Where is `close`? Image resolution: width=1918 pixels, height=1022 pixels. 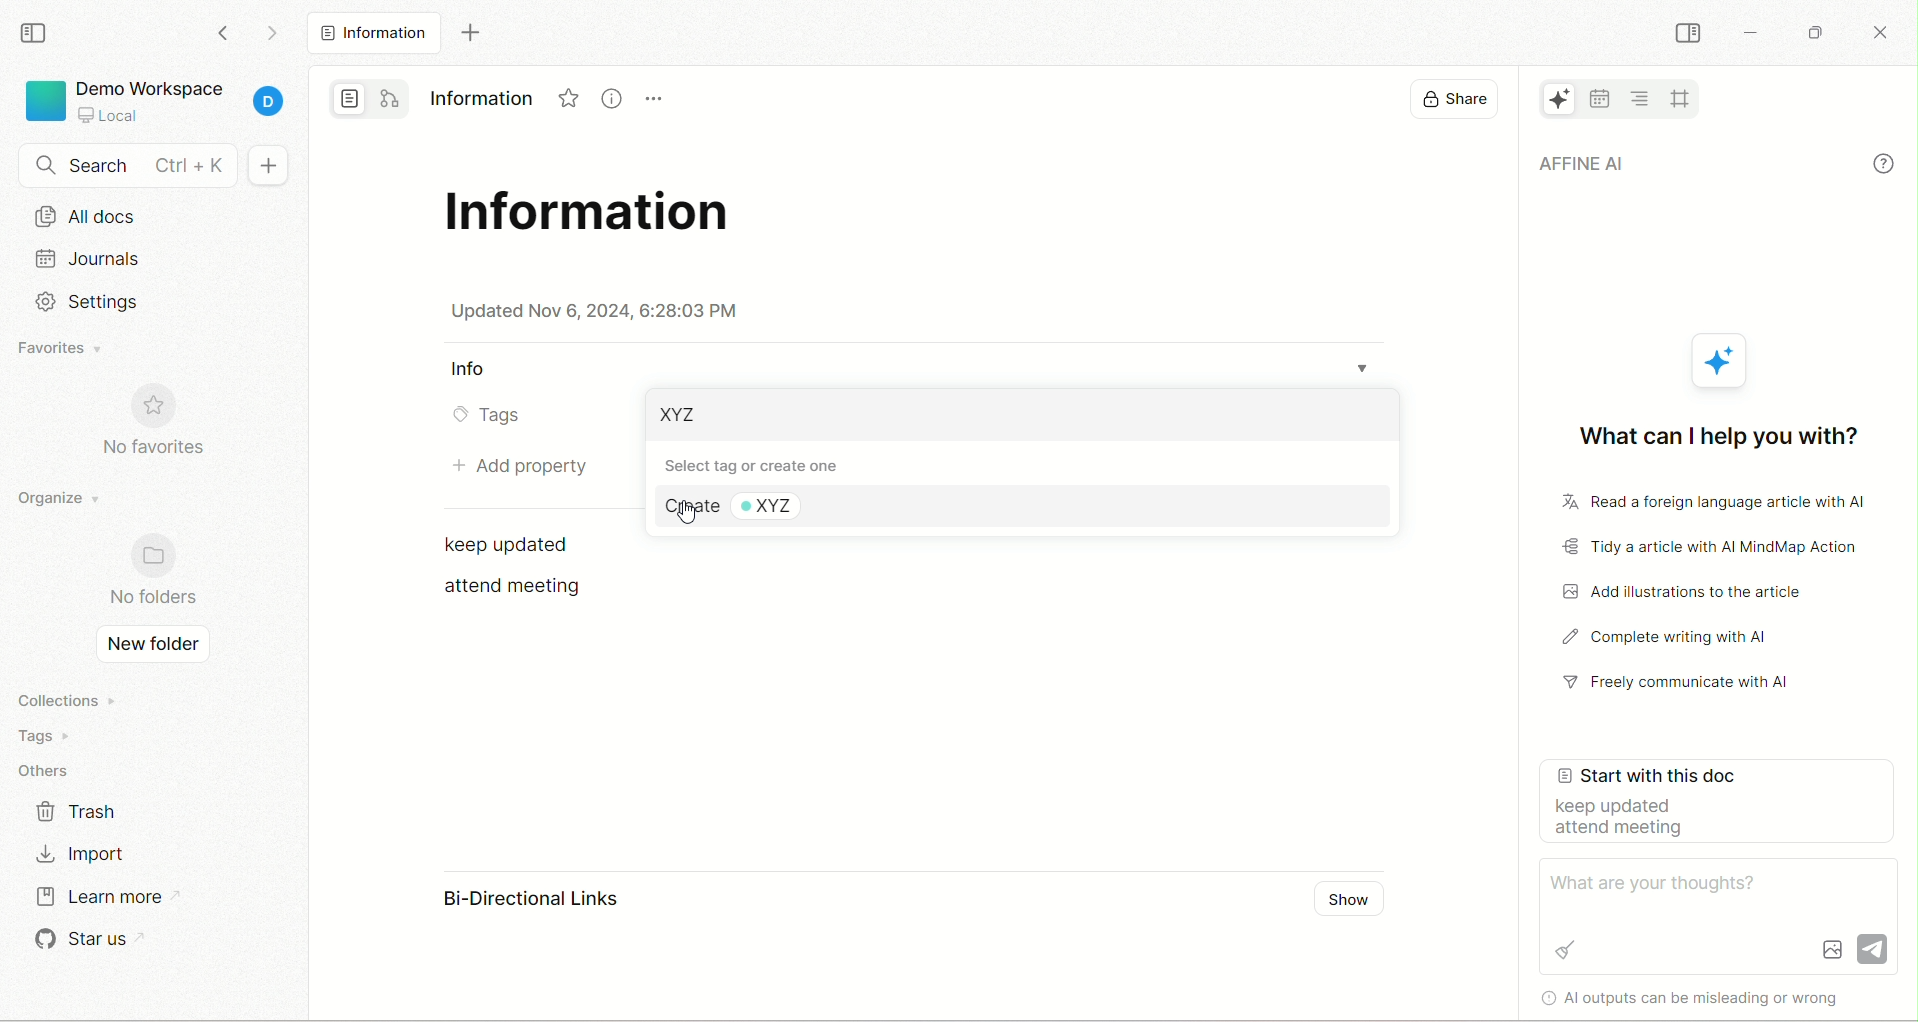 close is located at coordinates (1883, 36).